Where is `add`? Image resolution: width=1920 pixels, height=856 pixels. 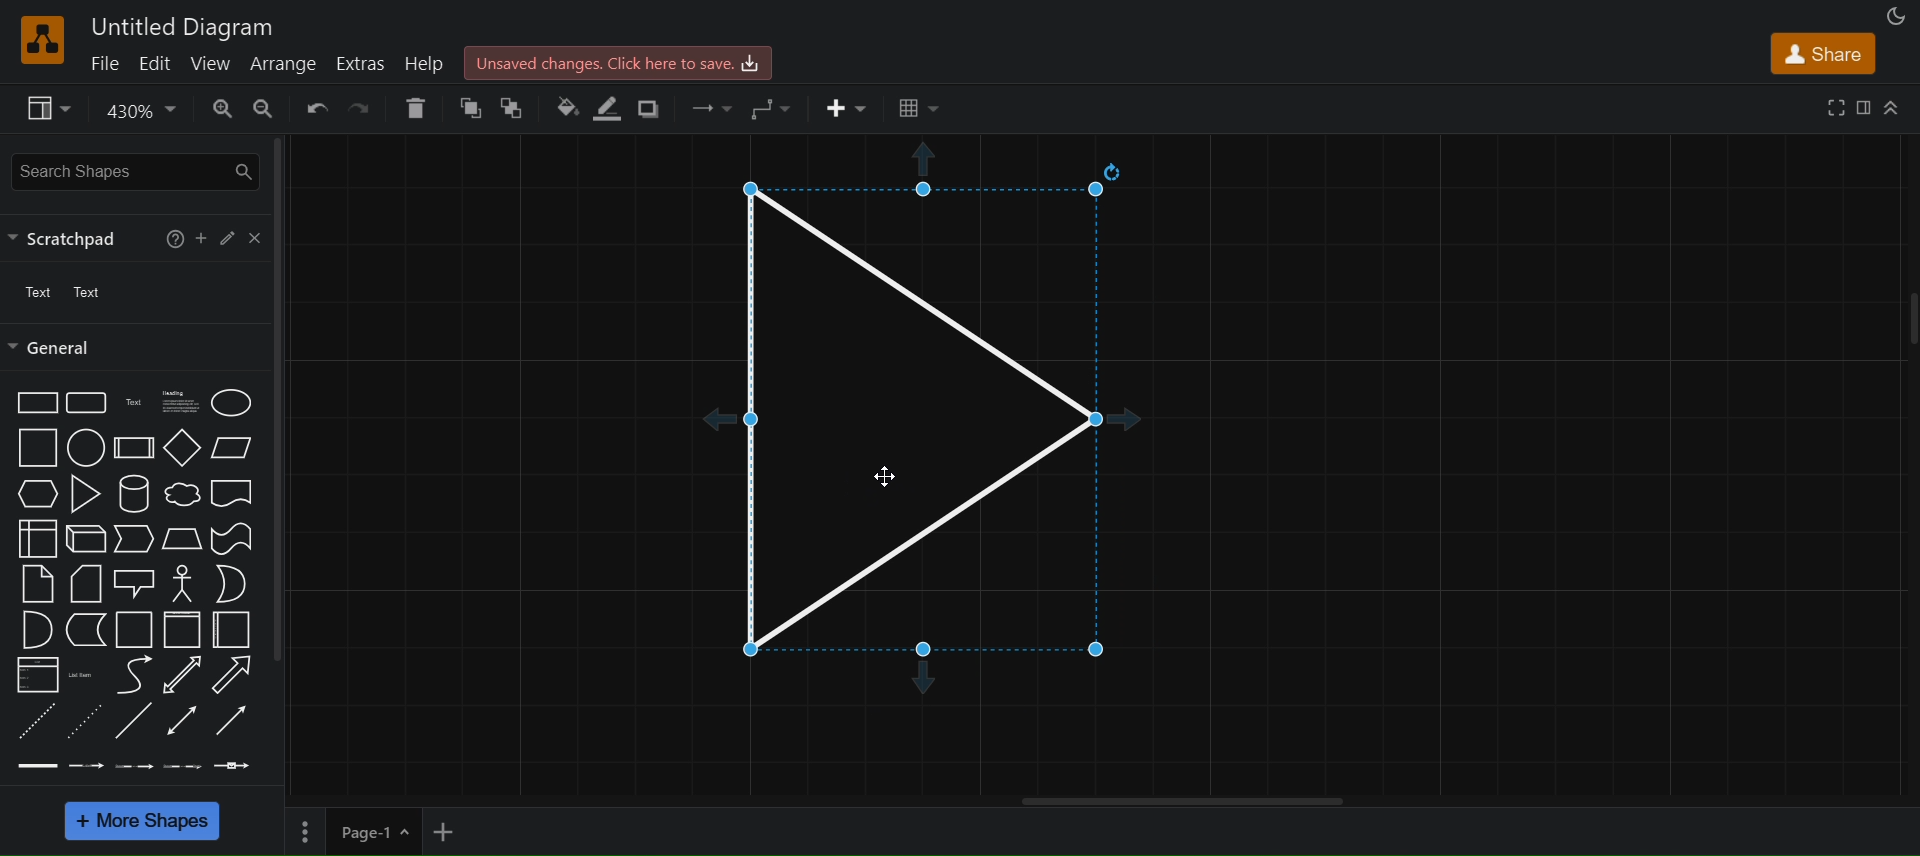
add is located at coordinates (202, 235).